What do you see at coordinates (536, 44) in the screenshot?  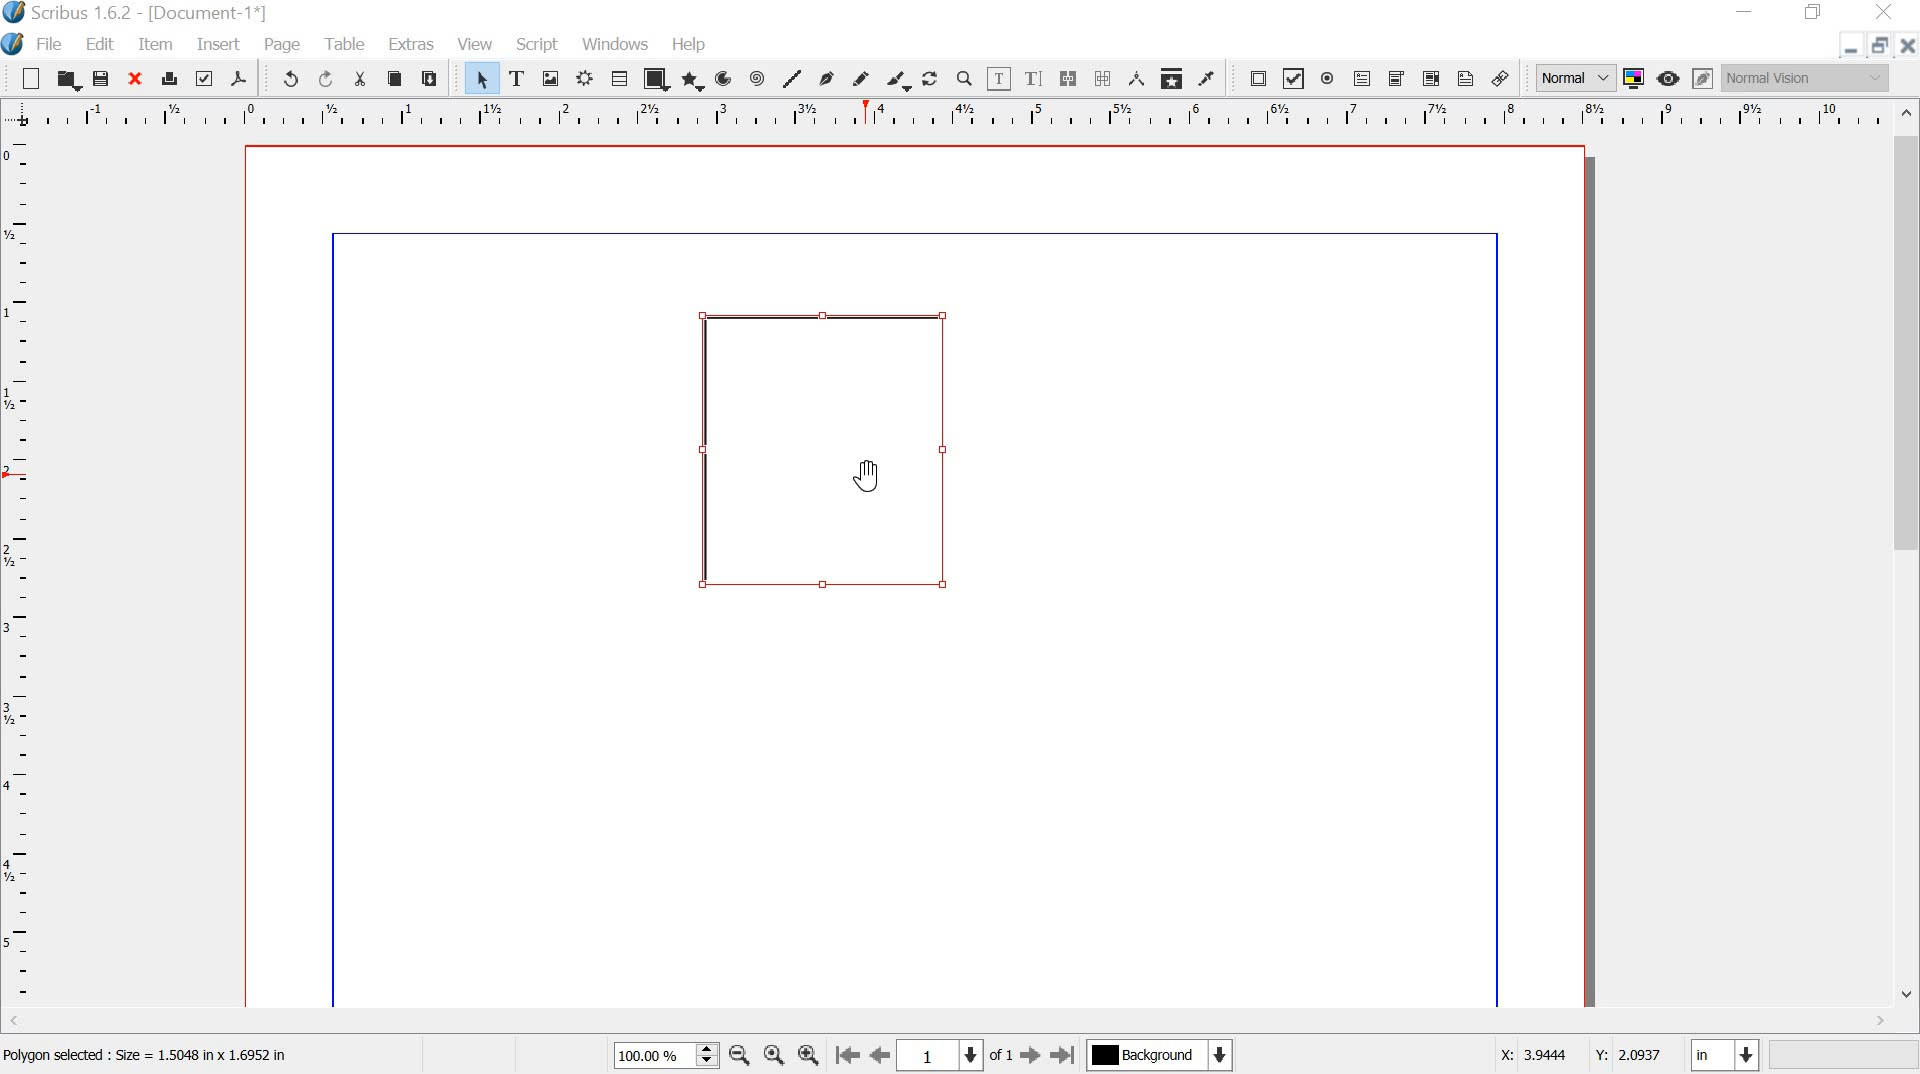 I see `script` at bounding box center [536, 44].